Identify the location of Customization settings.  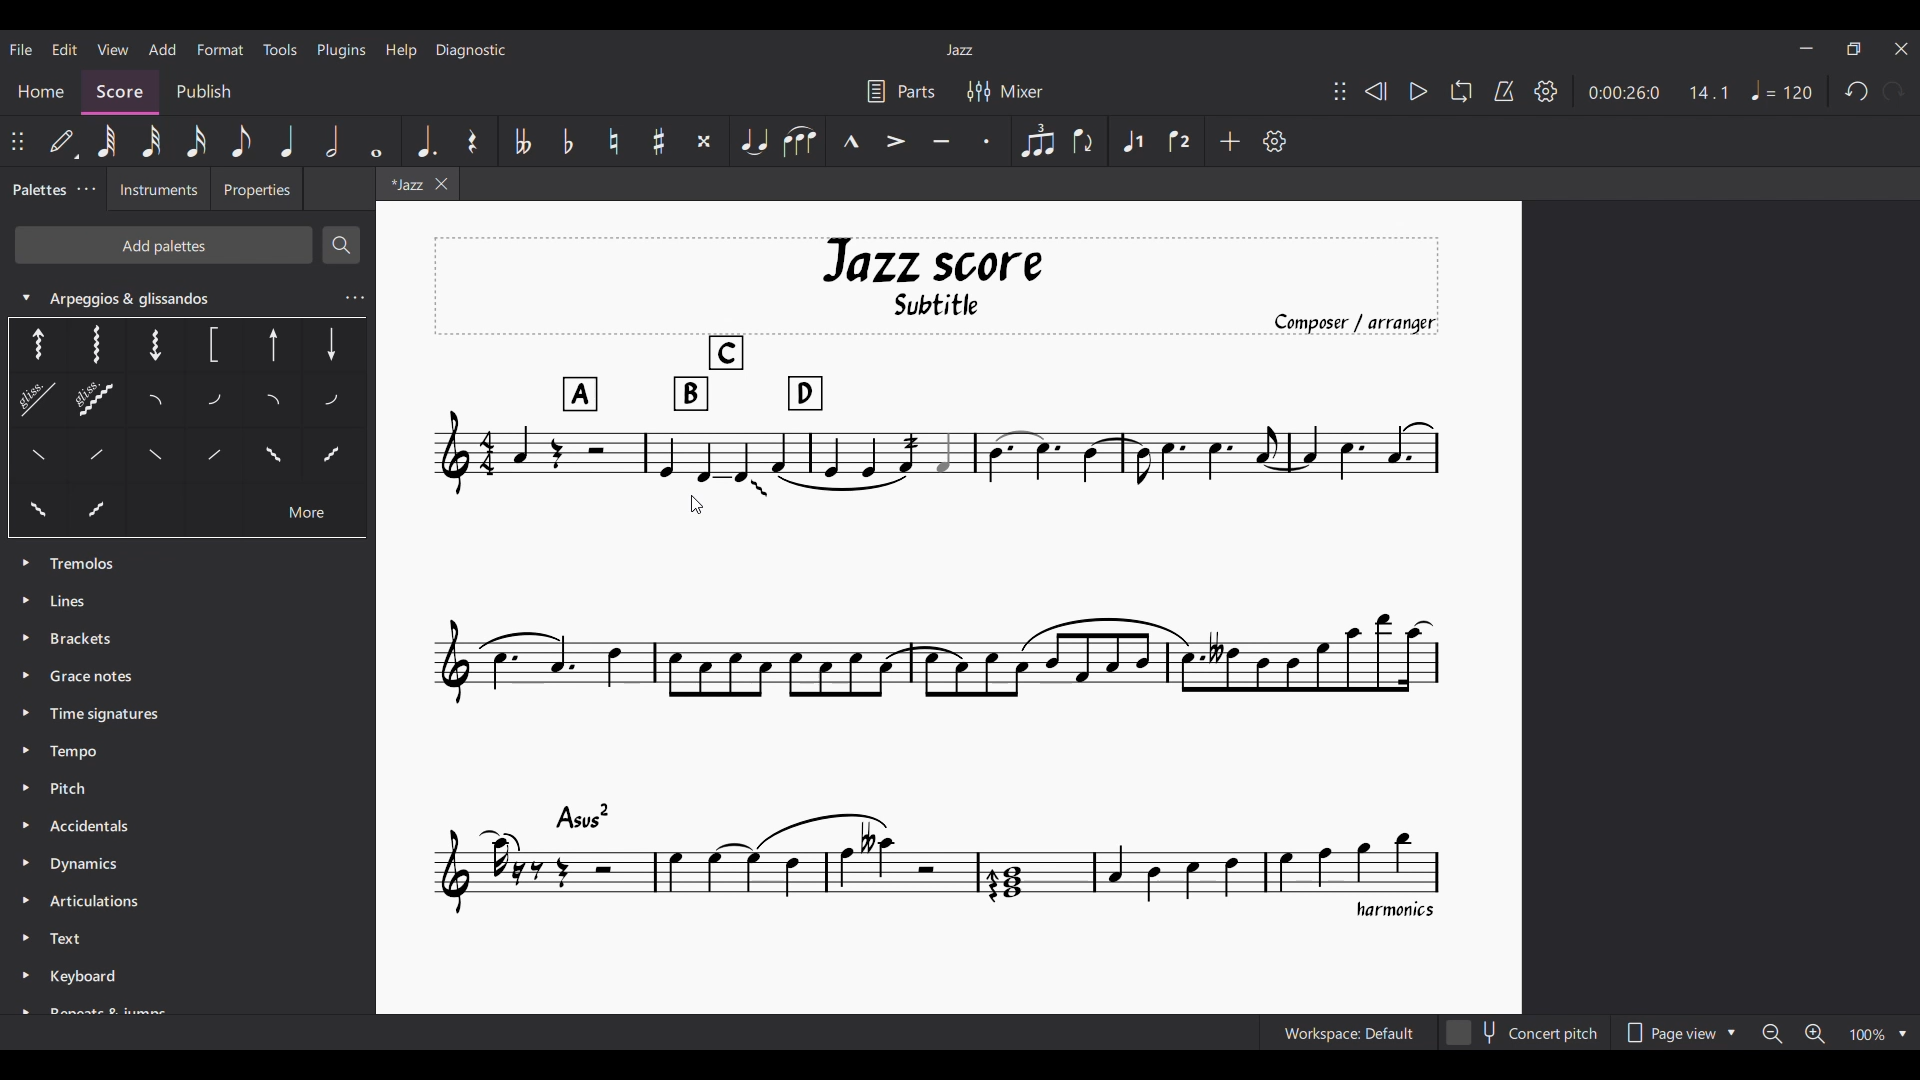
(1275, 141).